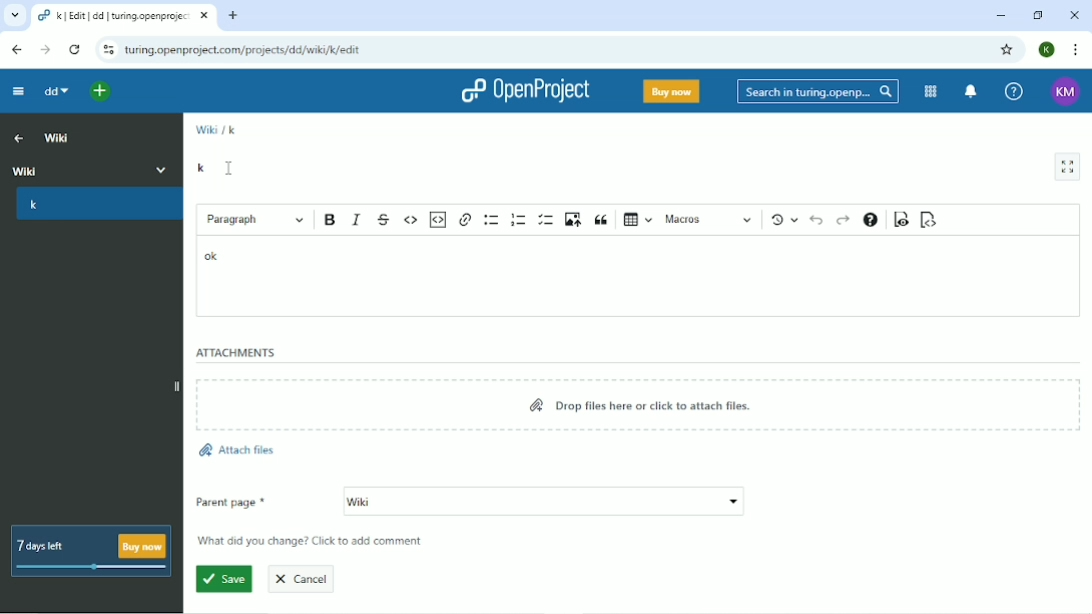 This screenshot has height=614, width=1092. What do you see at coordinates (670, 92) in the screenshot?
I see `Buy now` at bounding box center [670, 92].